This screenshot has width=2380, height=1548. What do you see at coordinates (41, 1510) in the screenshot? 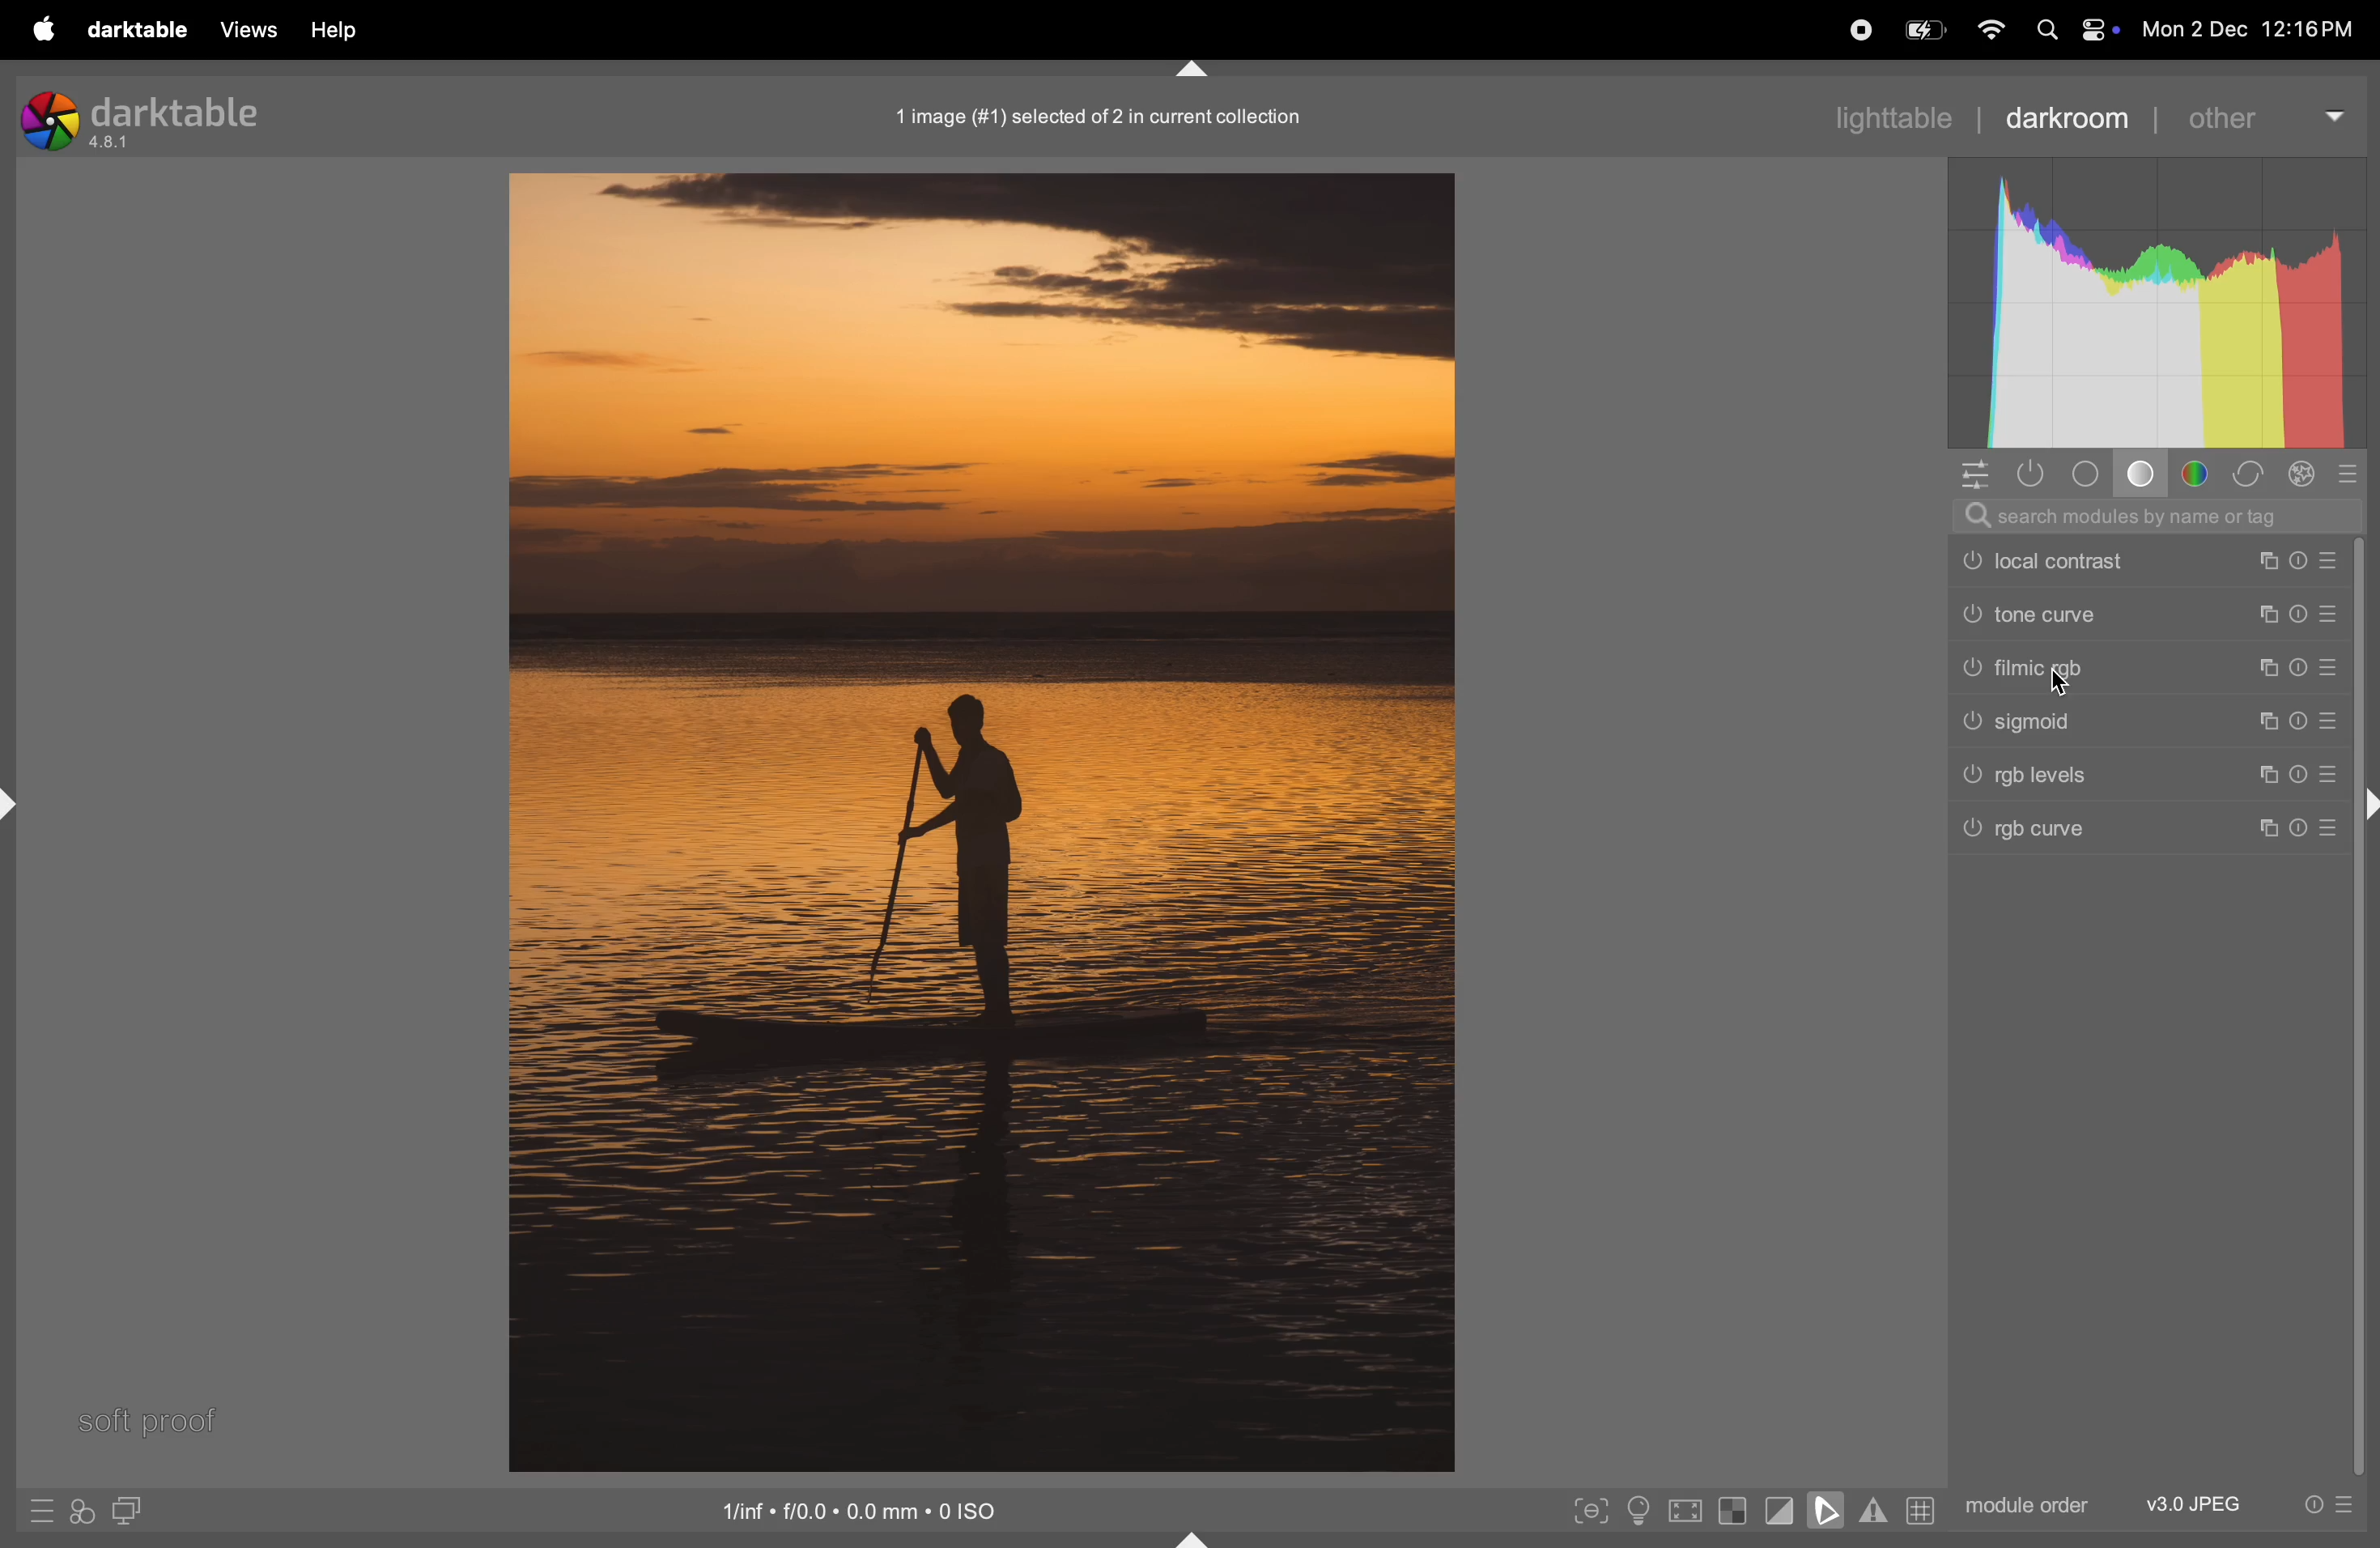
I see `quick acess to presets` at bounding box center [41, 1510].